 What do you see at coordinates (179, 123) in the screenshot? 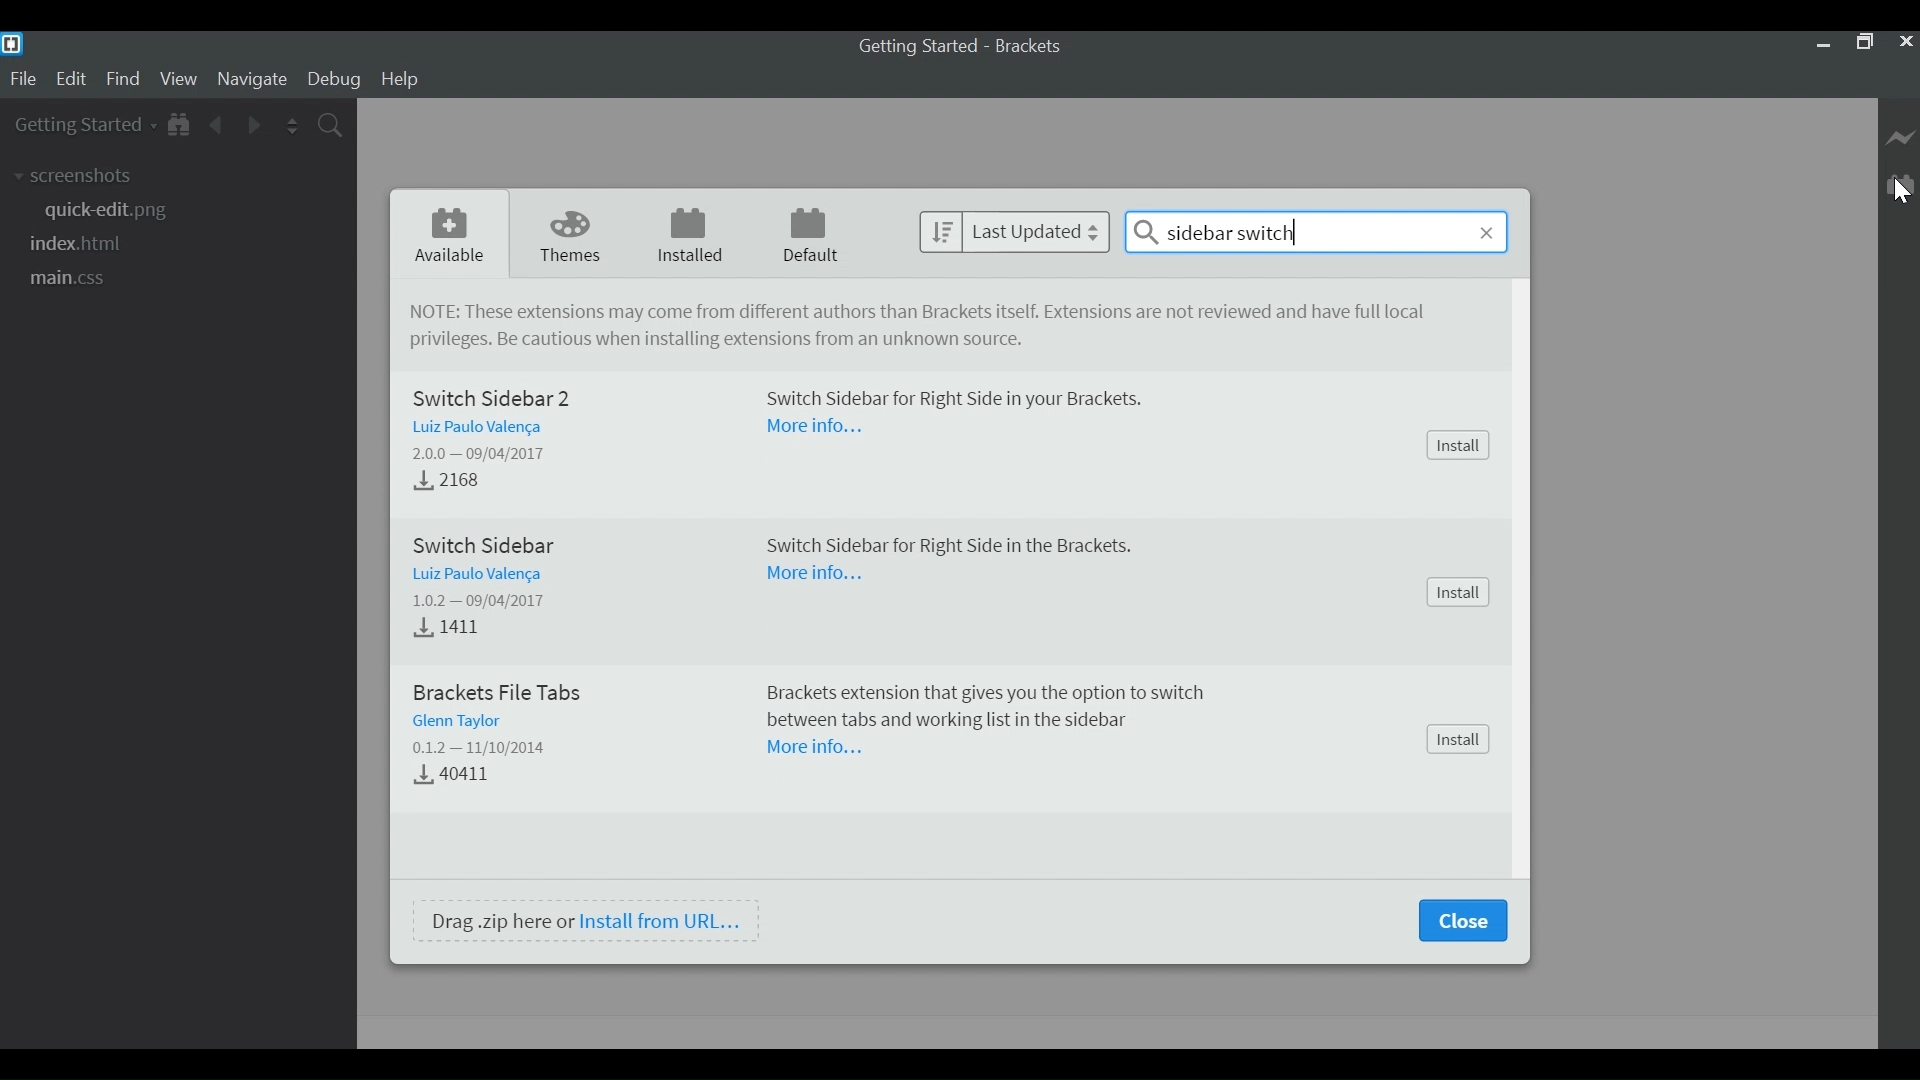
I see `Show in File Tree` at bounding box center [179, 123].